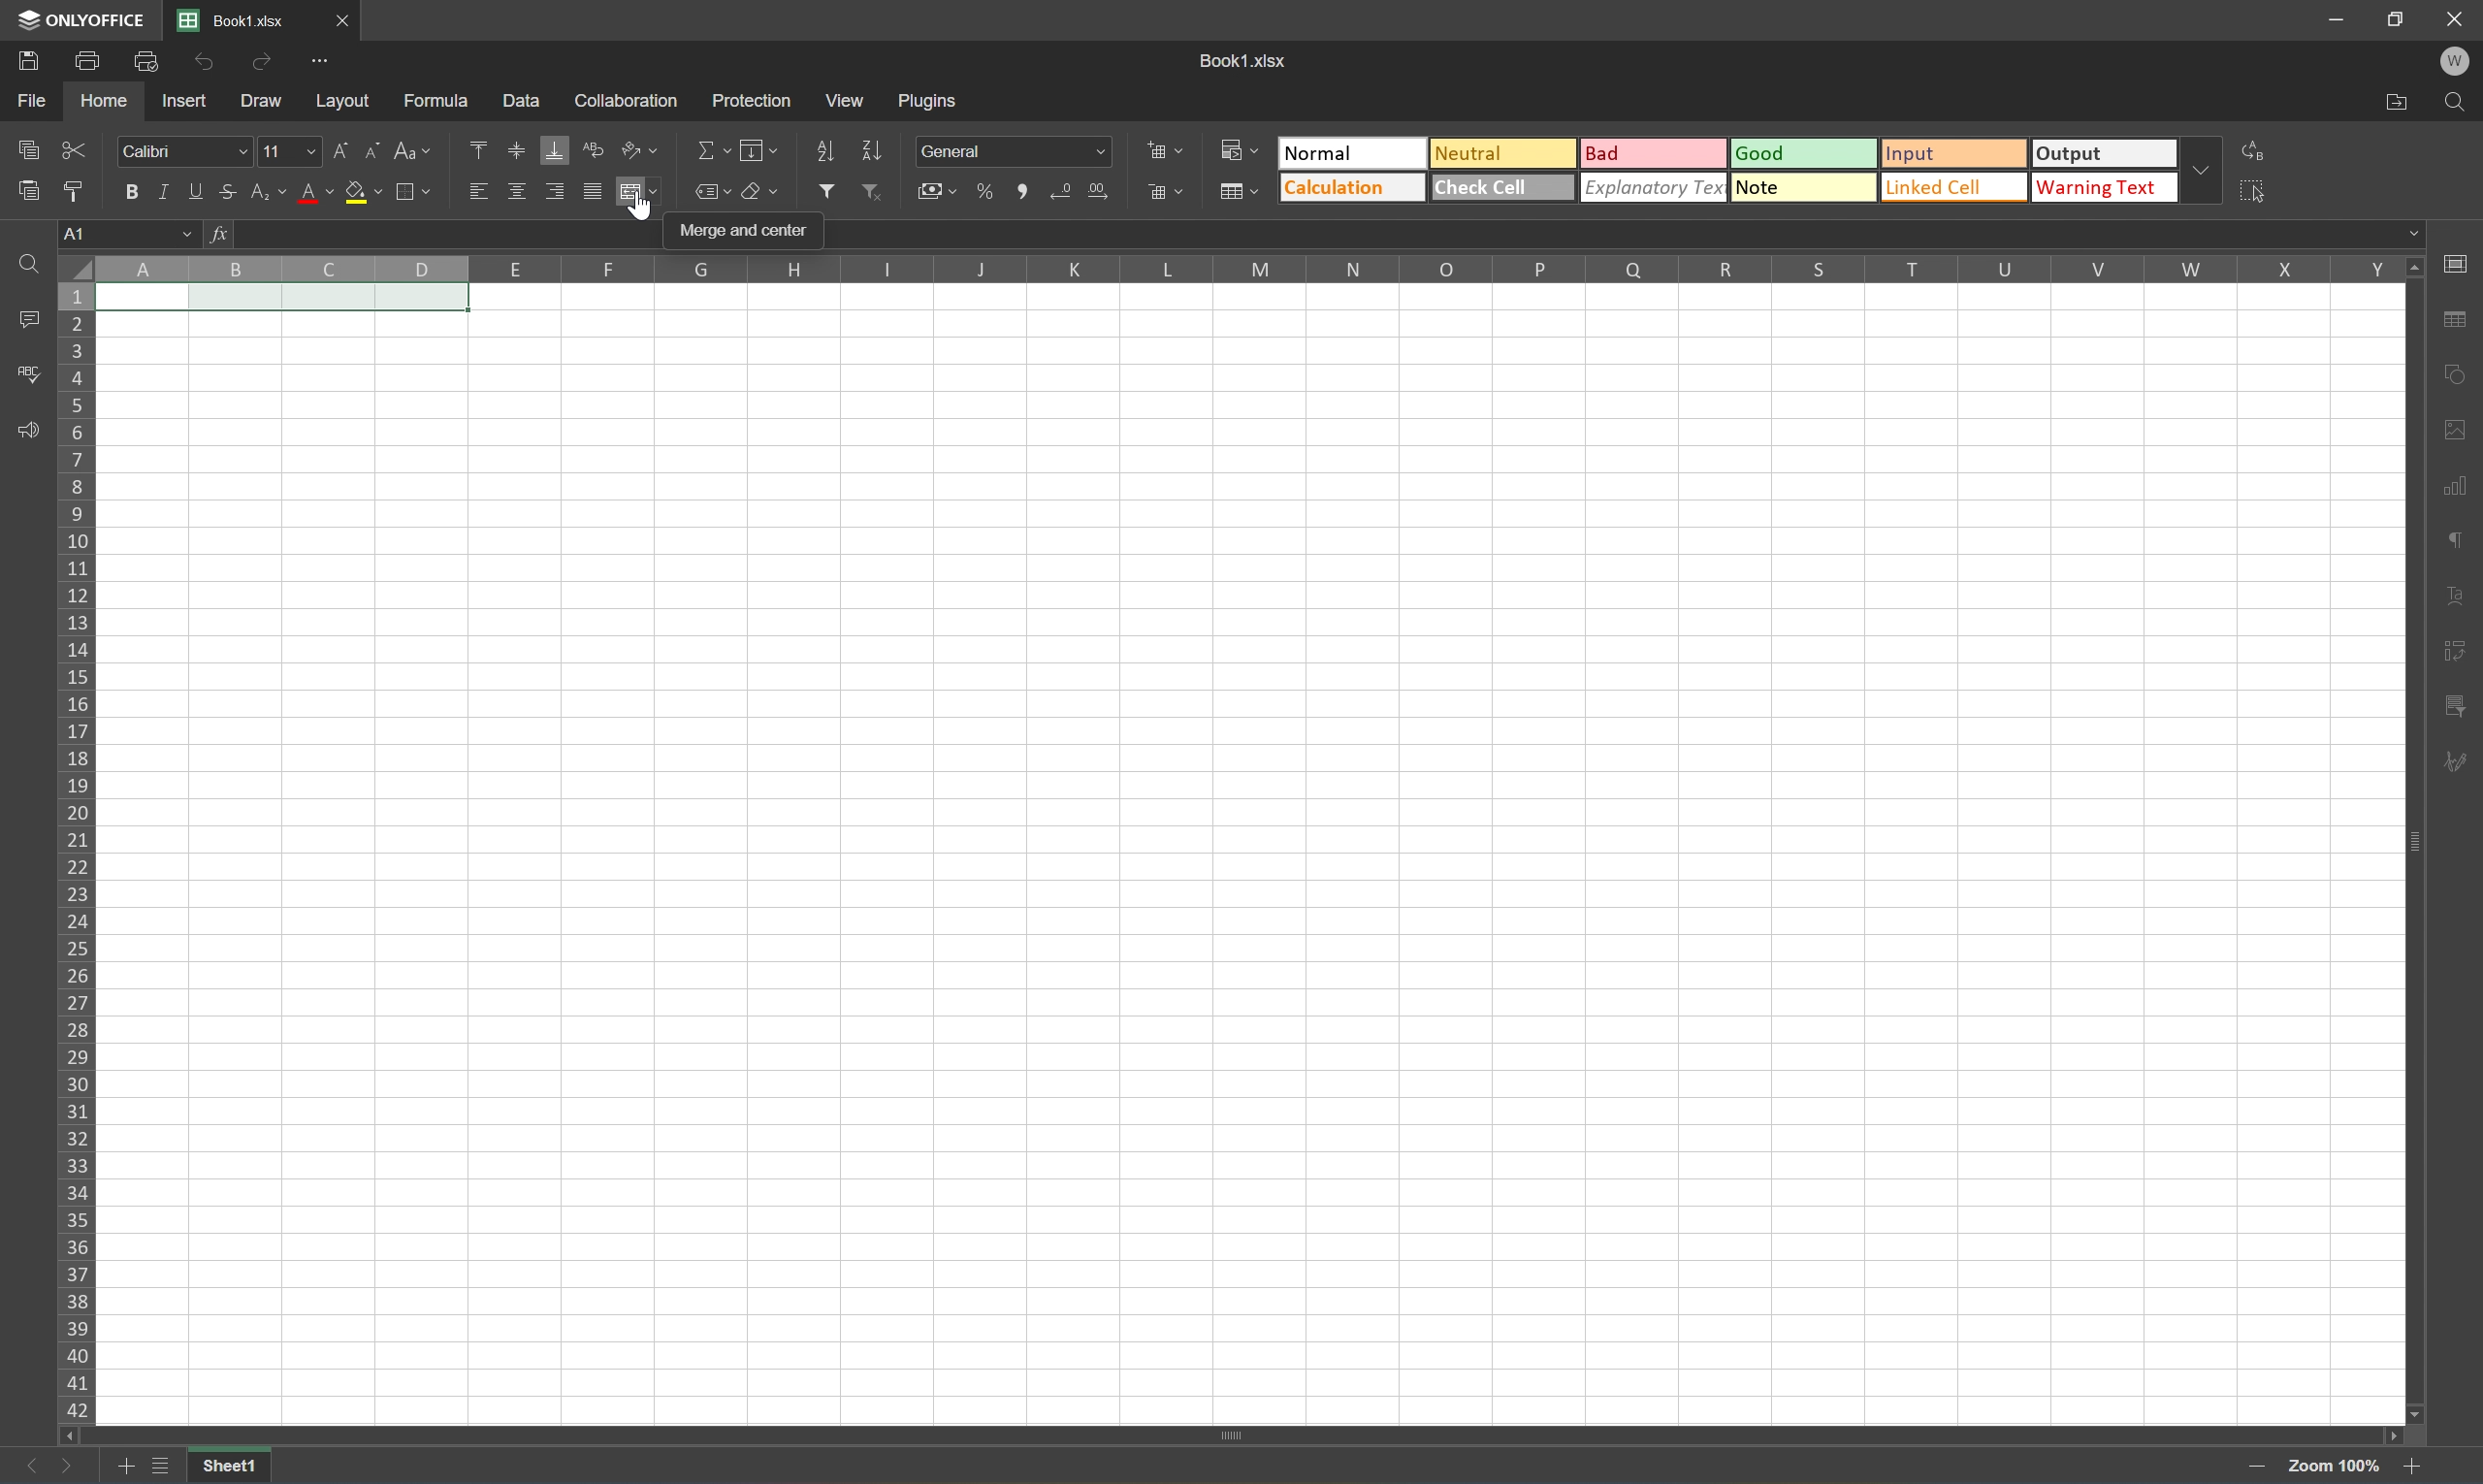 The width and height of the screenshot is (2483, 1484). What do you see at coordinates (764, 189) in the screenshot?
I see `Clear` at bounding box center [764, 189].